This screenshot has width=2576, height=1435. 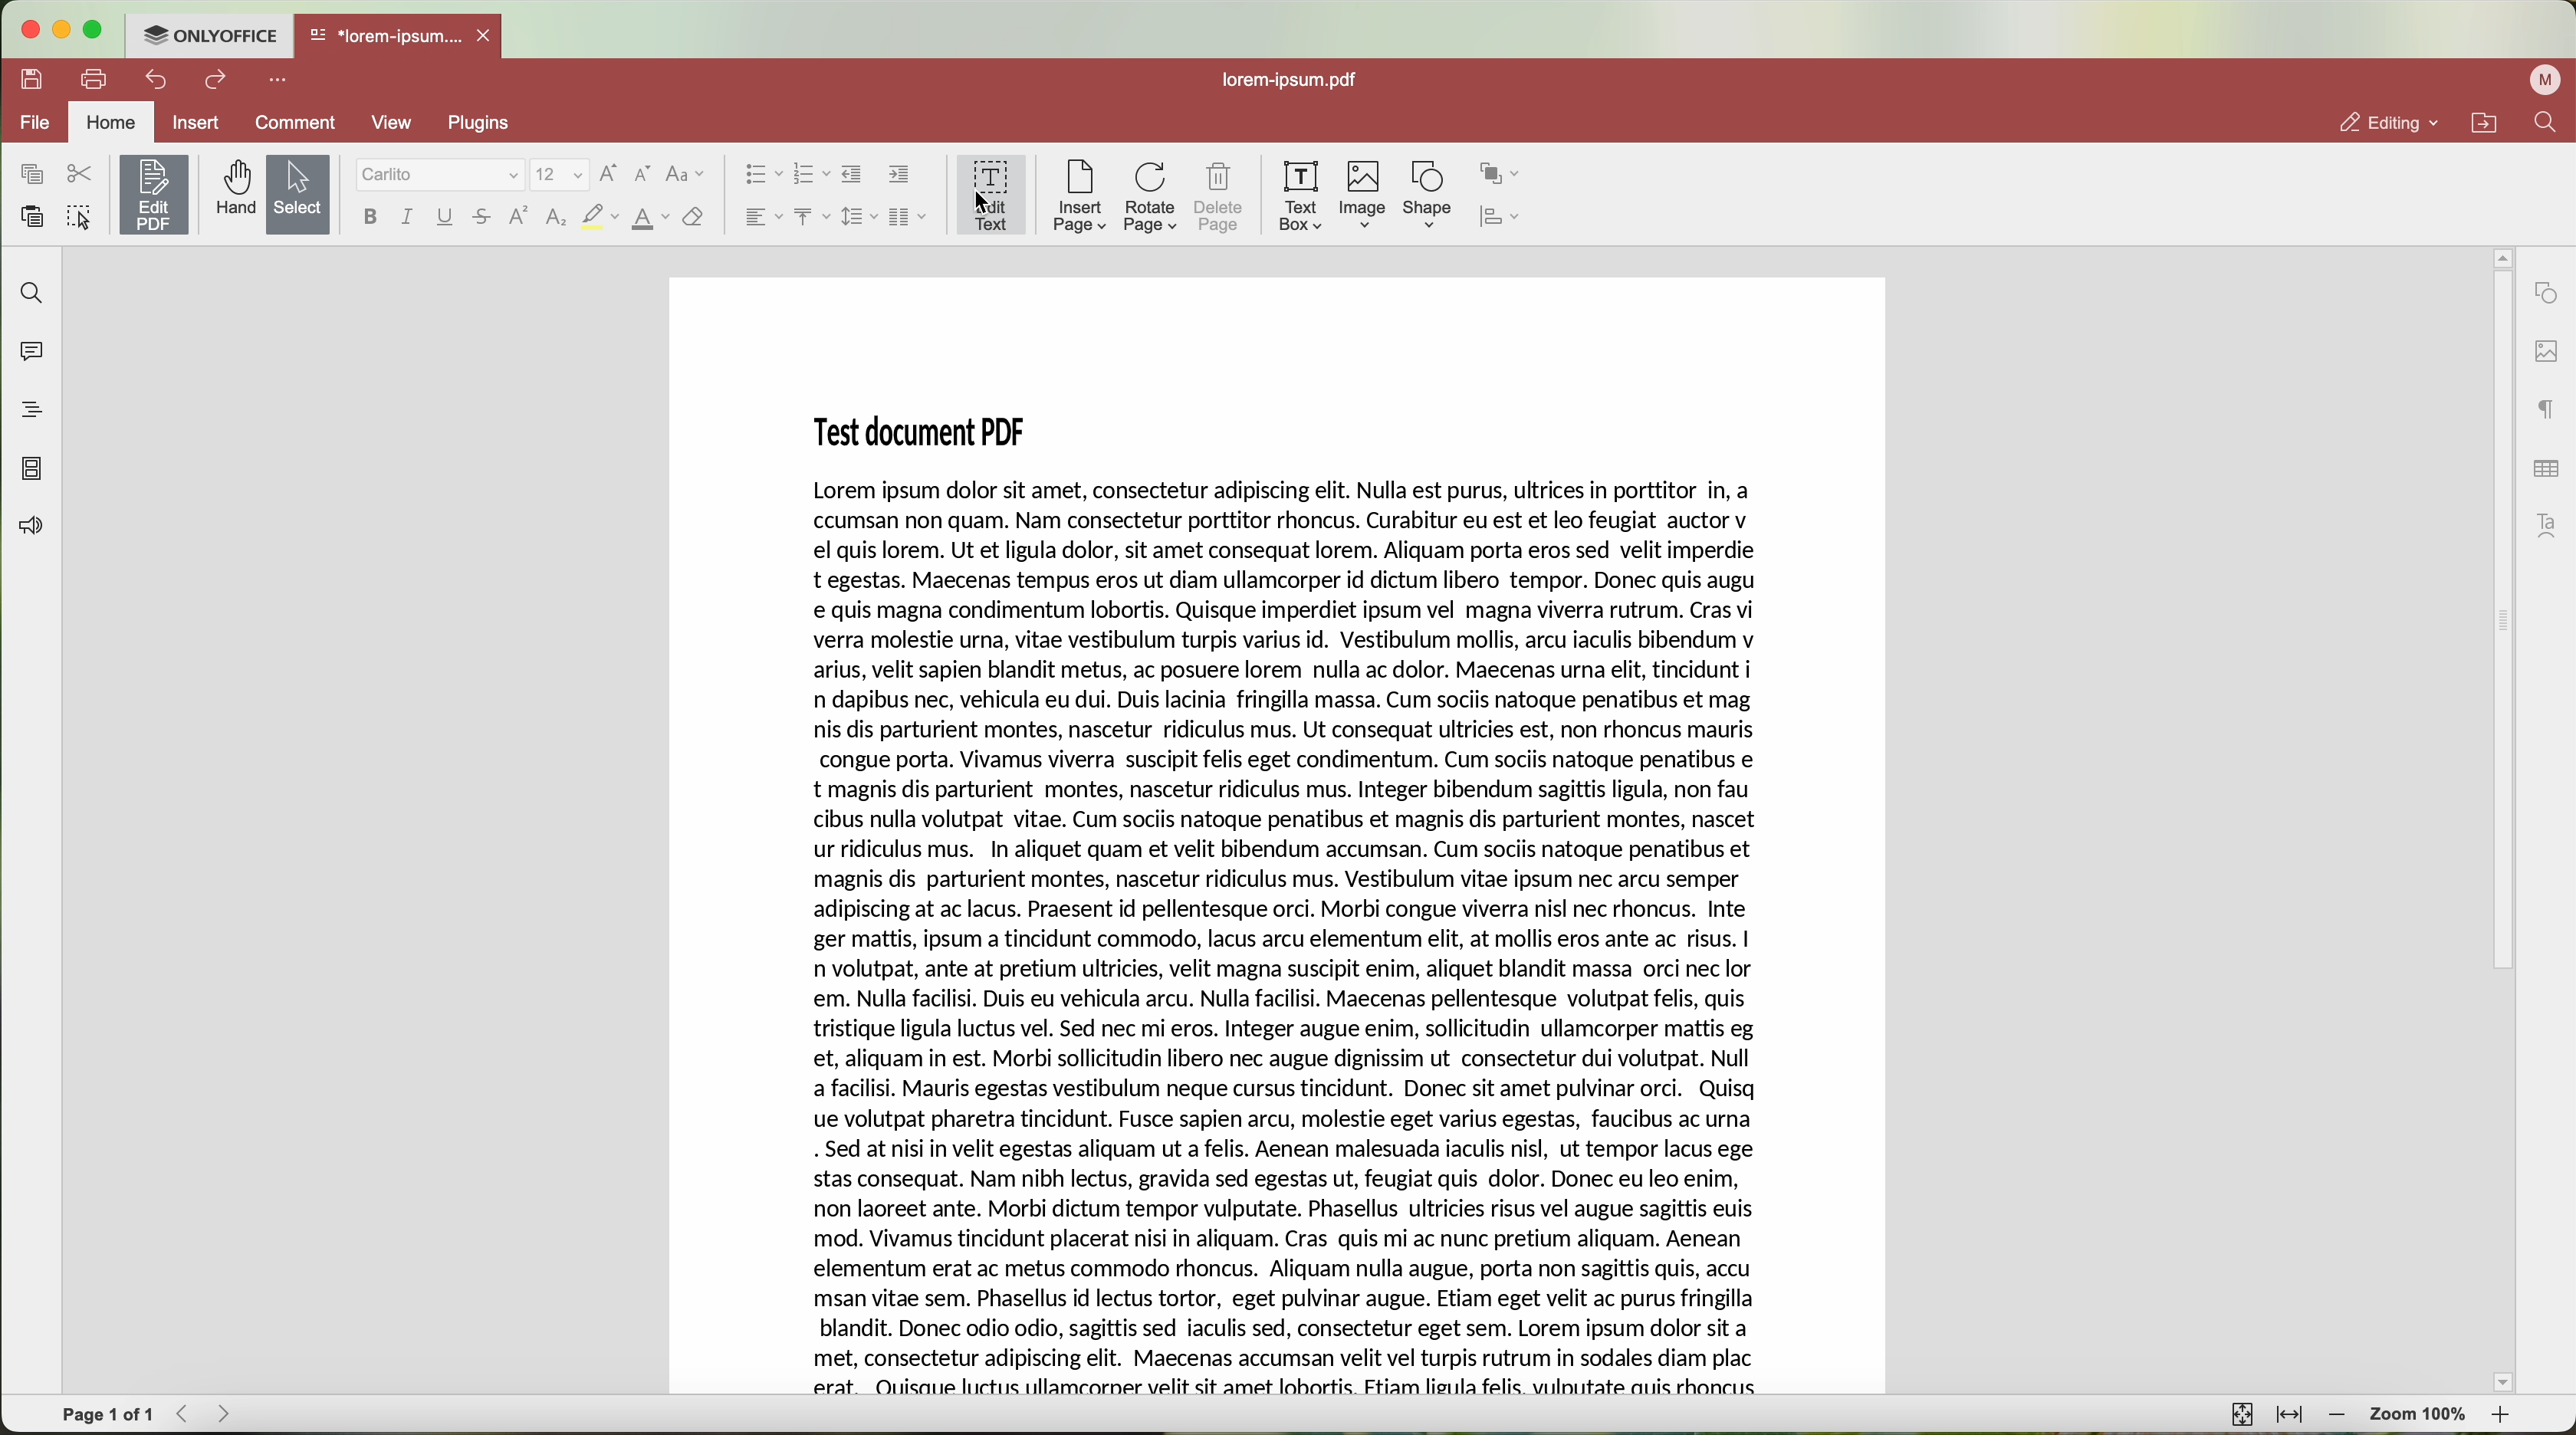 I want to click on minimize, so click(x=66, y=27).